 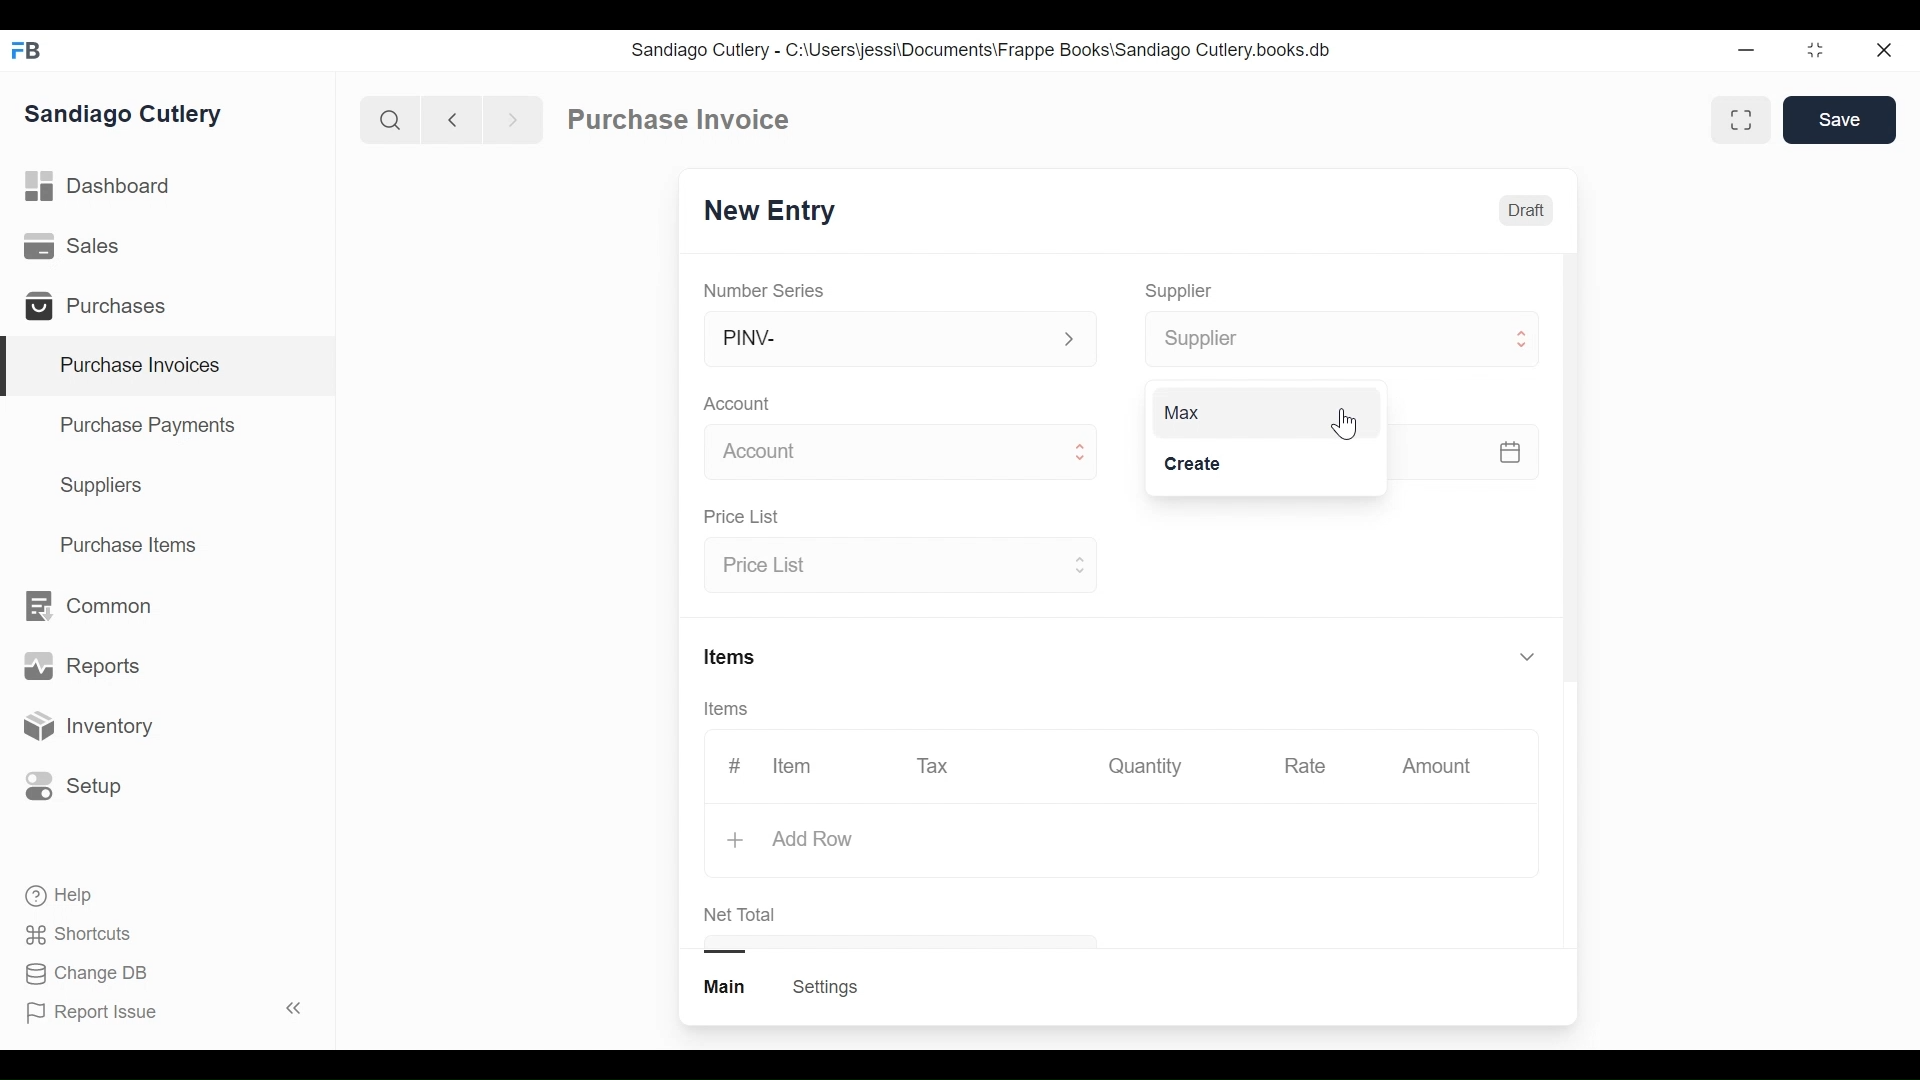 I want to click on Change DB, so click(x=90, y=974).